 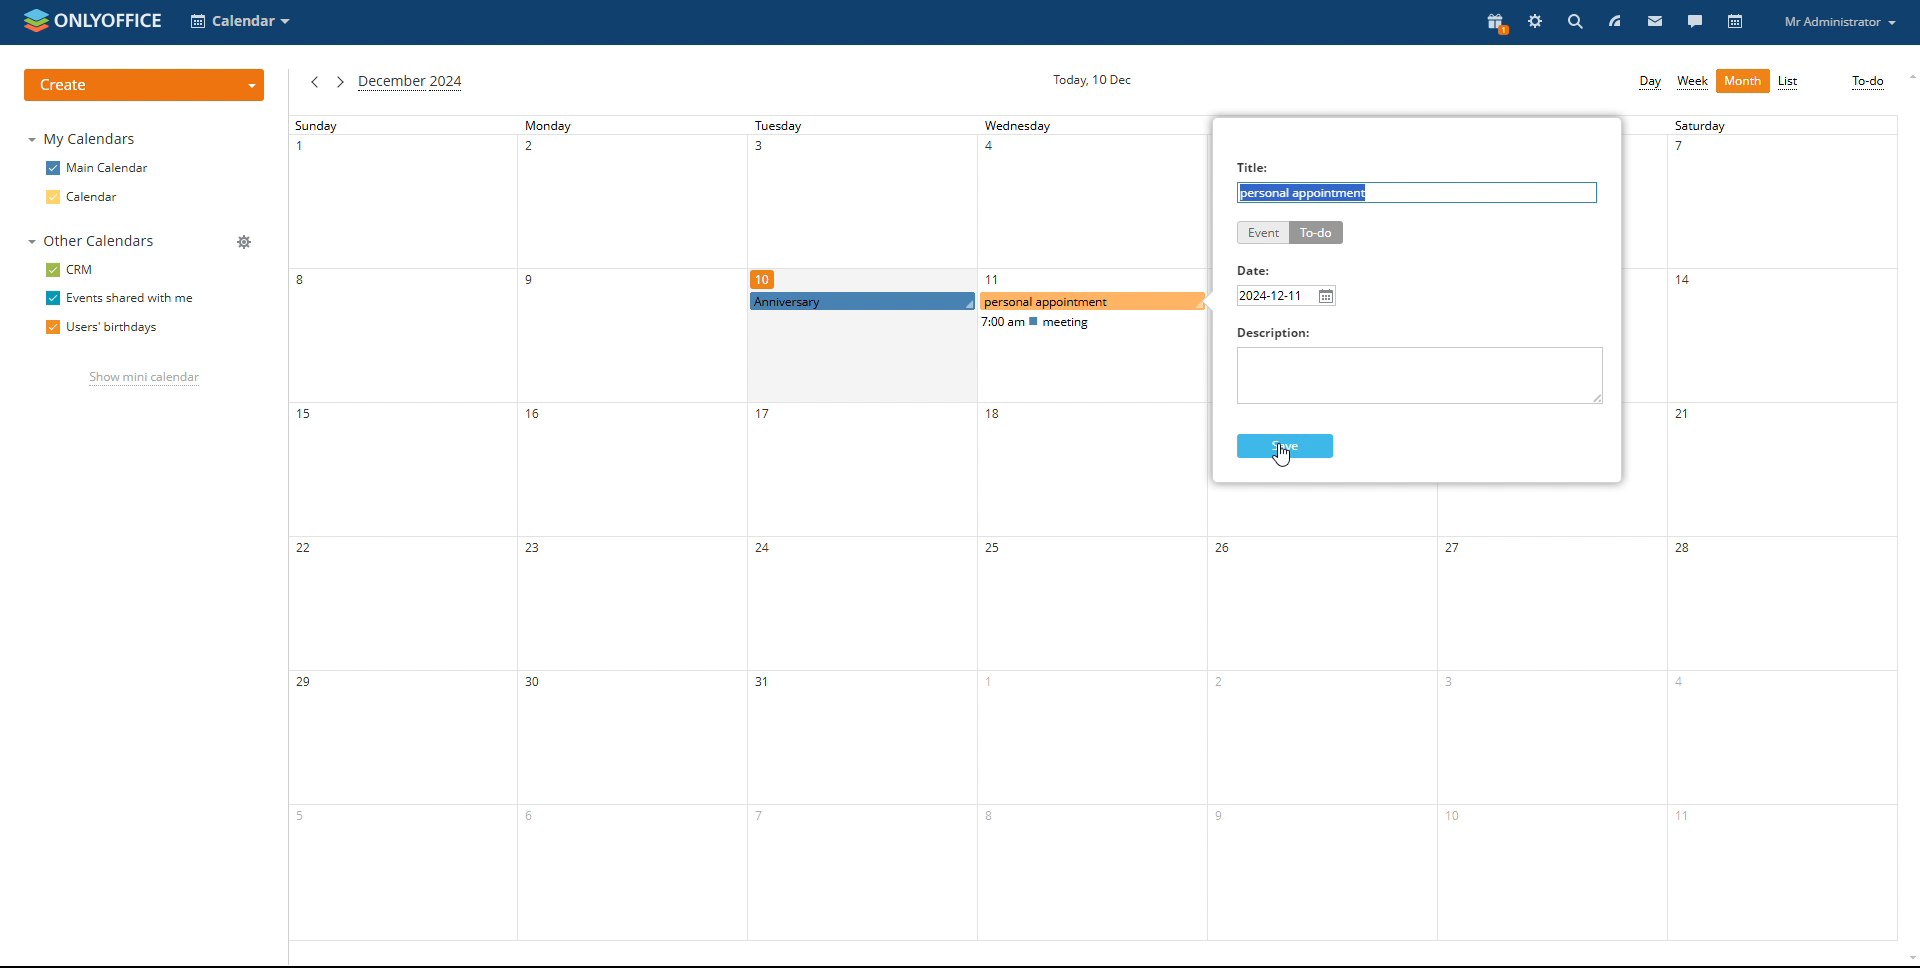 I want to click on talk, so click(x=1694, y=23).